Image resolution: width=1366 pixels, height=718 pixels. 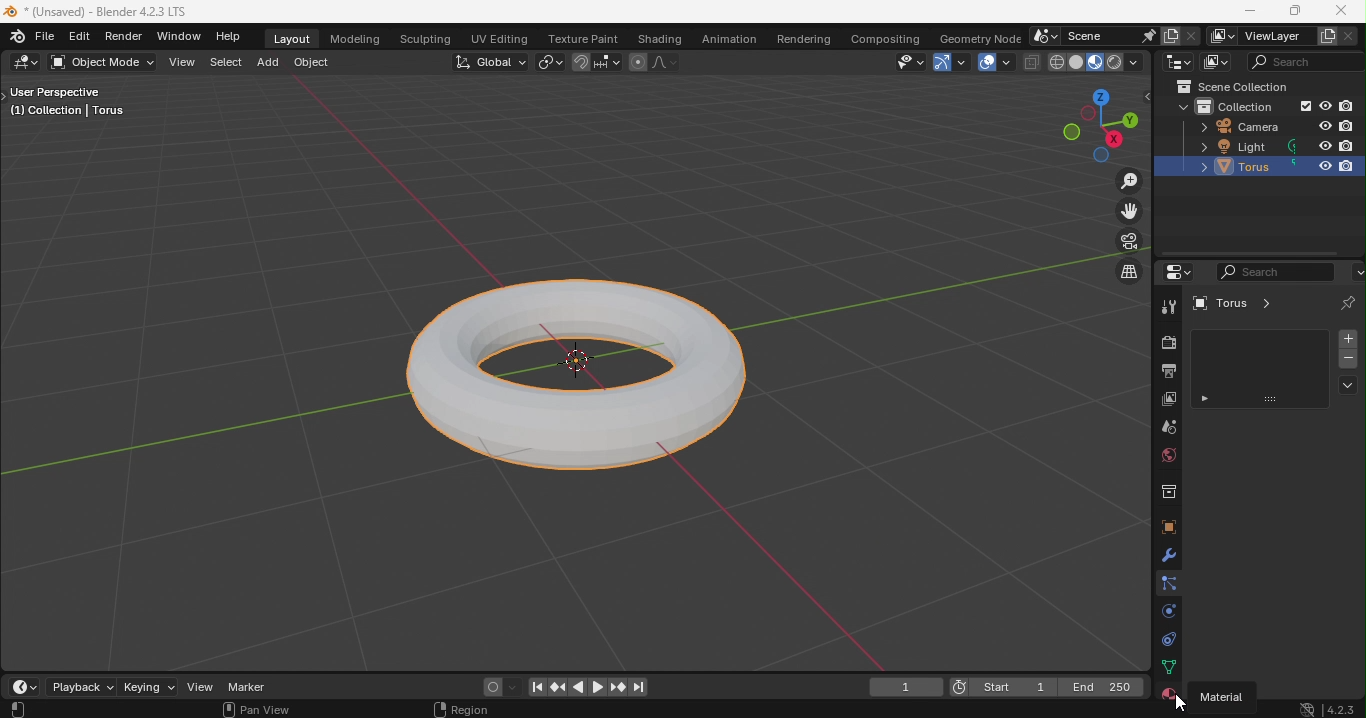 I want to click on Show overlays, so click(x=996, y=62).